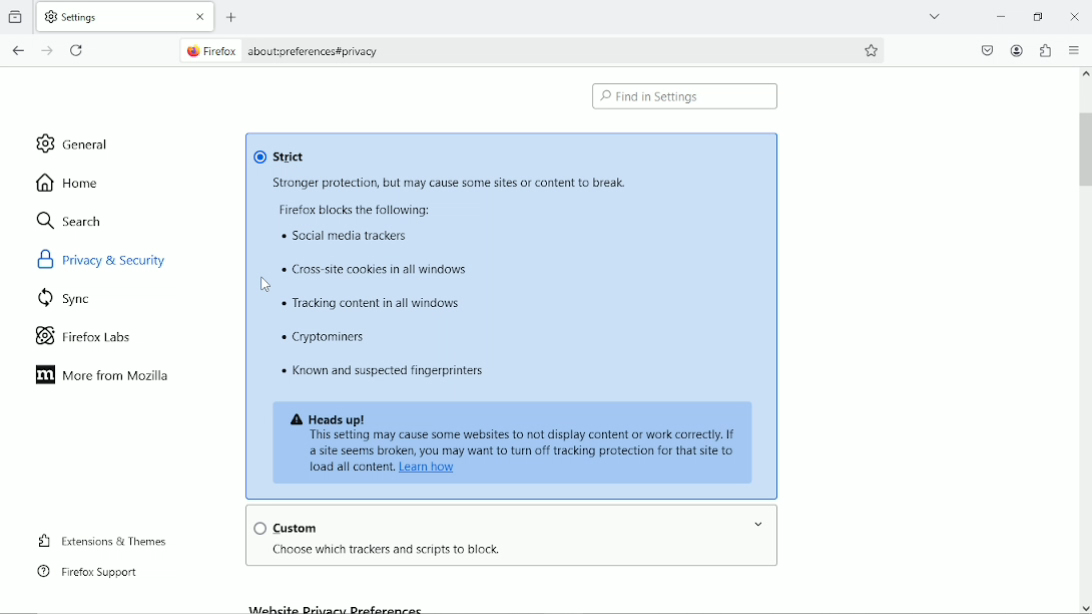  Describe the element at coordinates (260, 530) in the screenshot. I see `Checkbox` at that location.